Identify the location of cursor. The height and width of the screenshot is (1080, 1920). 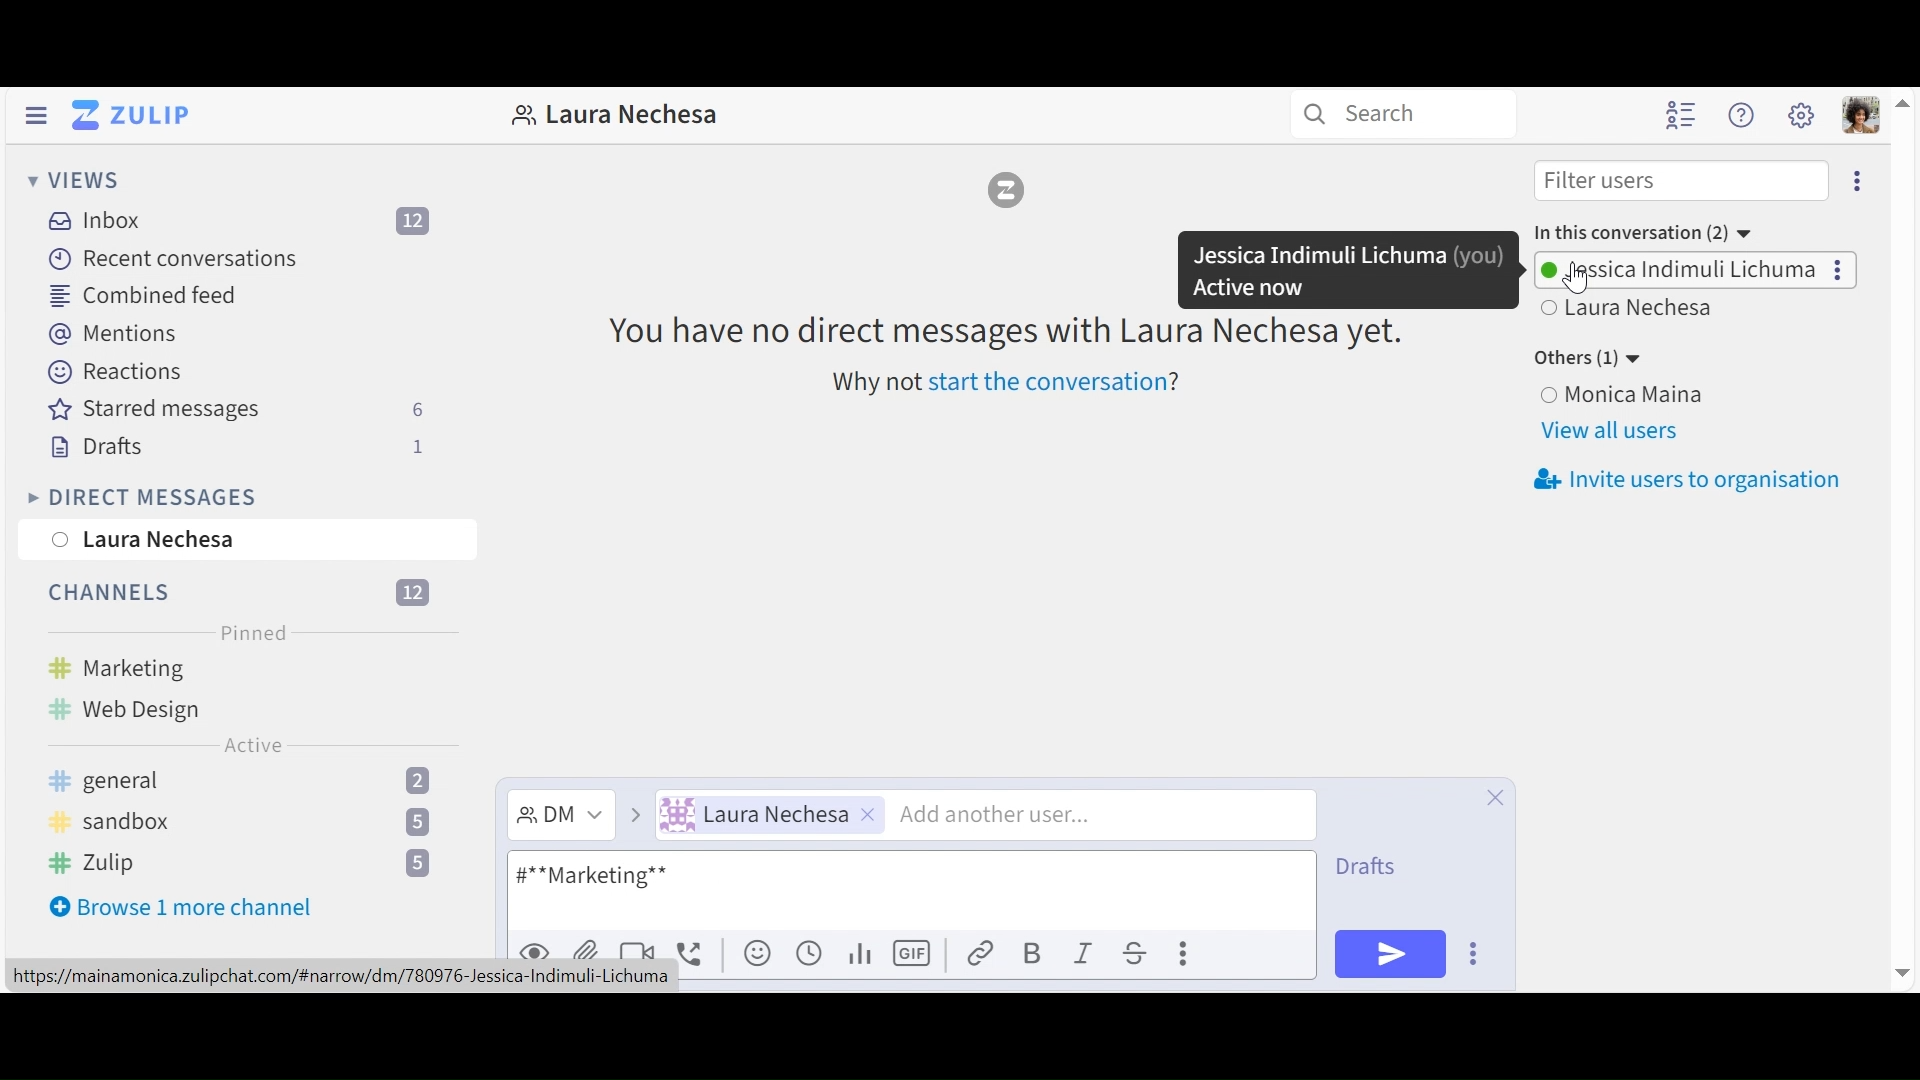
(1575, 282).